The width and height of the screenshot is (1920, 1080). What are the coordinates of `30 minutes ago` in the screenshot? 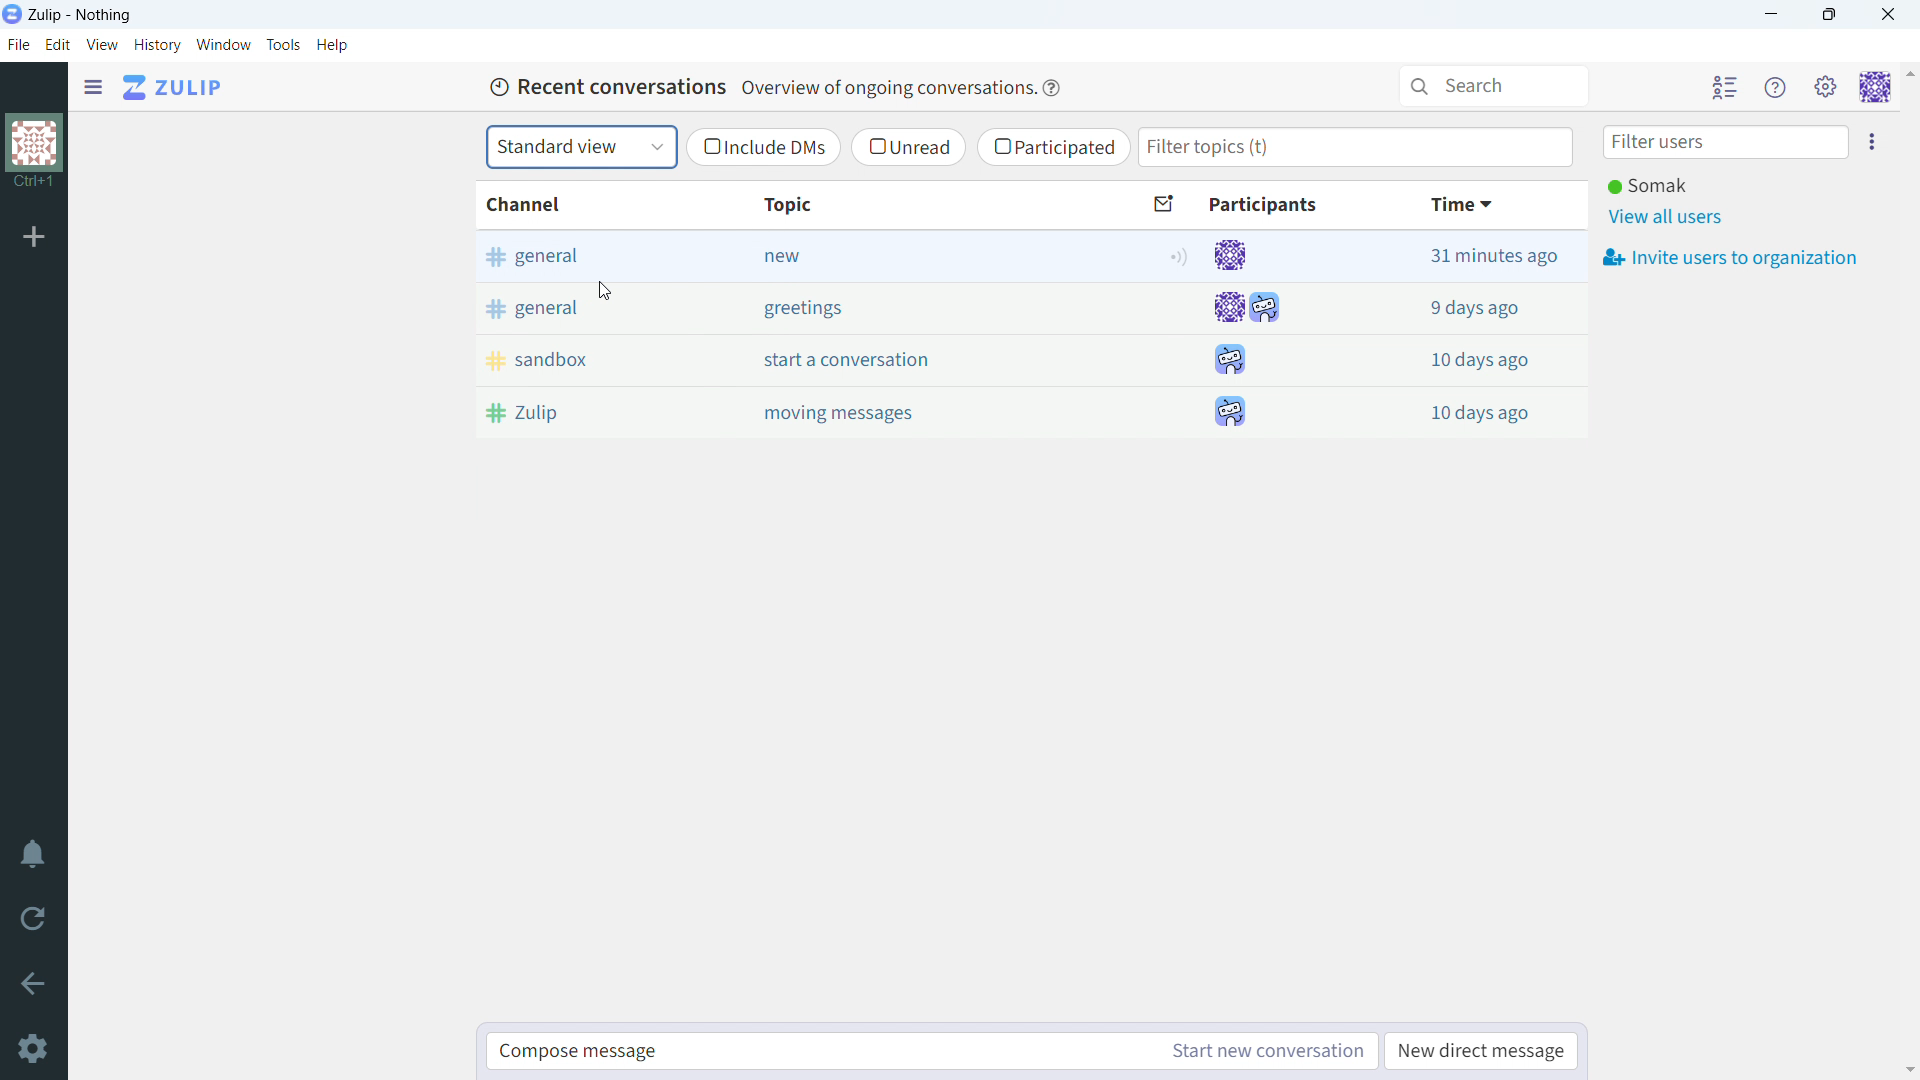 It's located at (1481, 257).